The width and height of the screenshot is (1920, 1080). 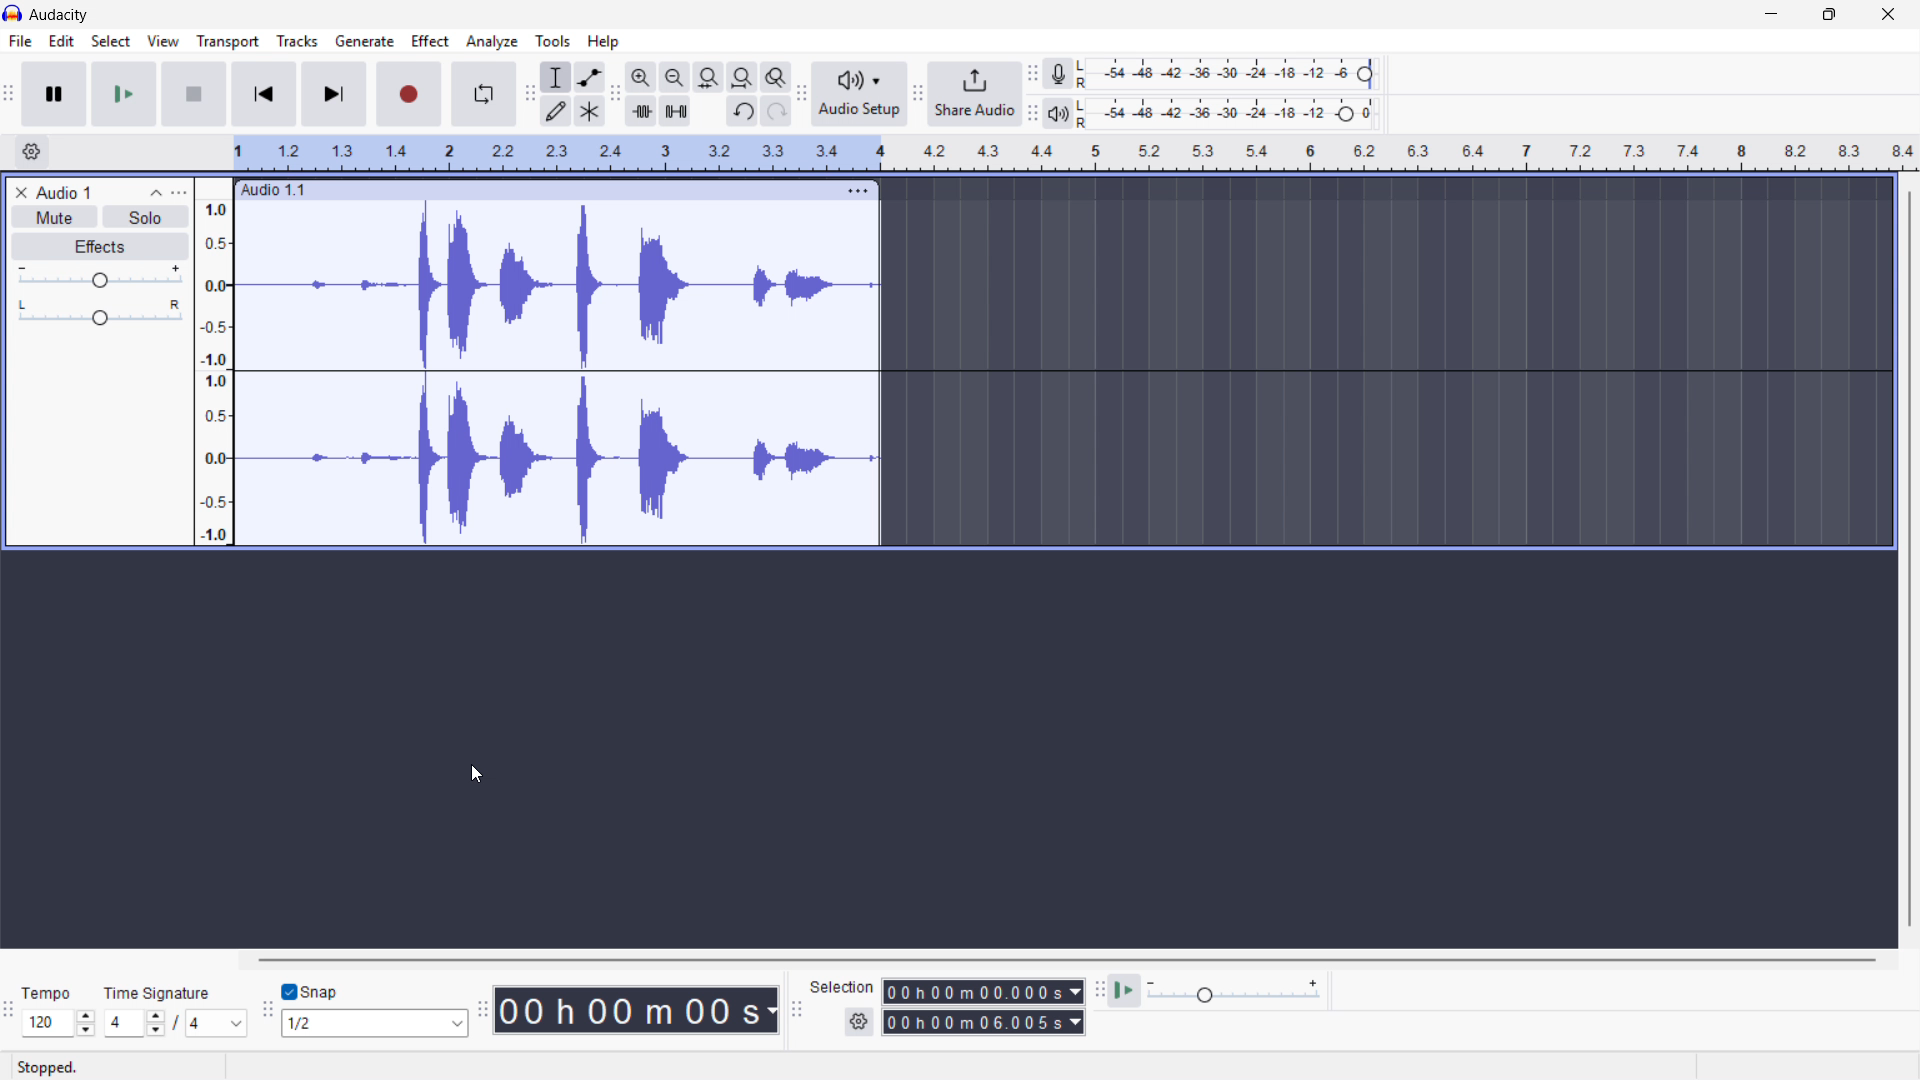 I want to click on Trim audio outside selection, so click(x=641, y=110).